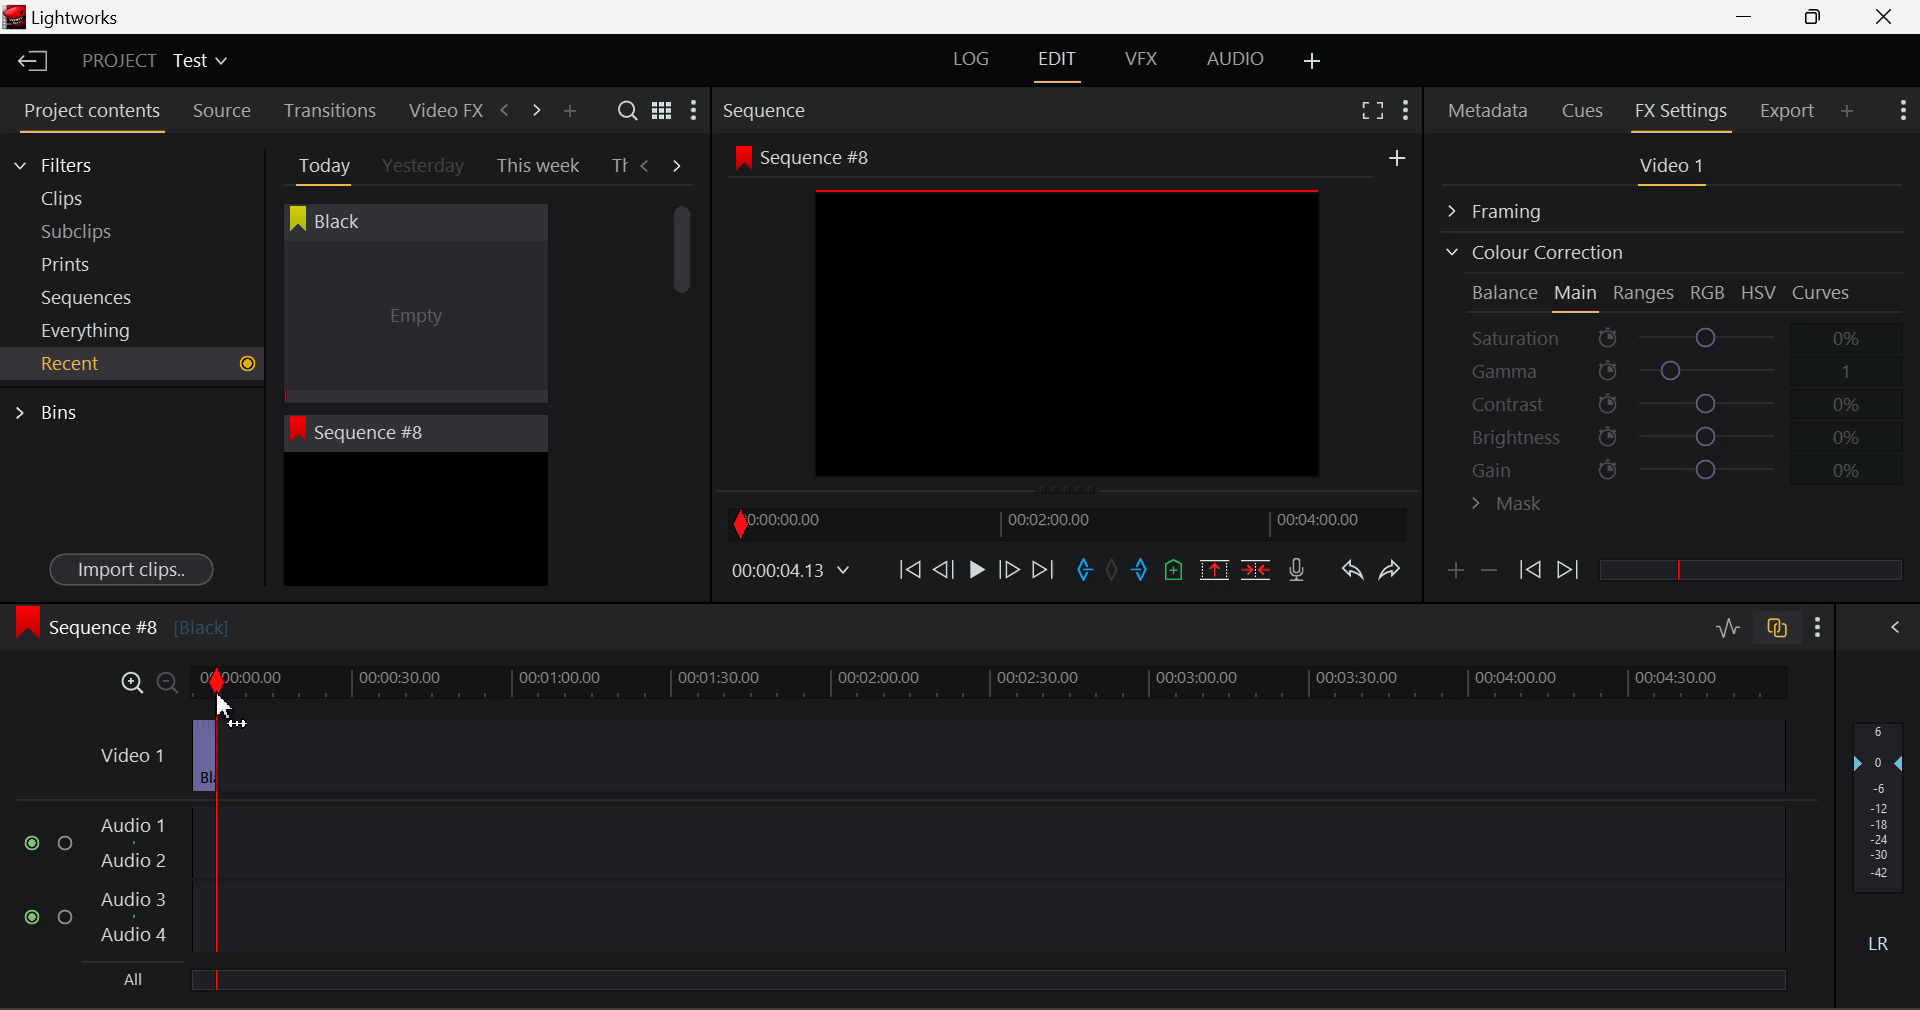  I want to click on Video FX, so click(440, 110).